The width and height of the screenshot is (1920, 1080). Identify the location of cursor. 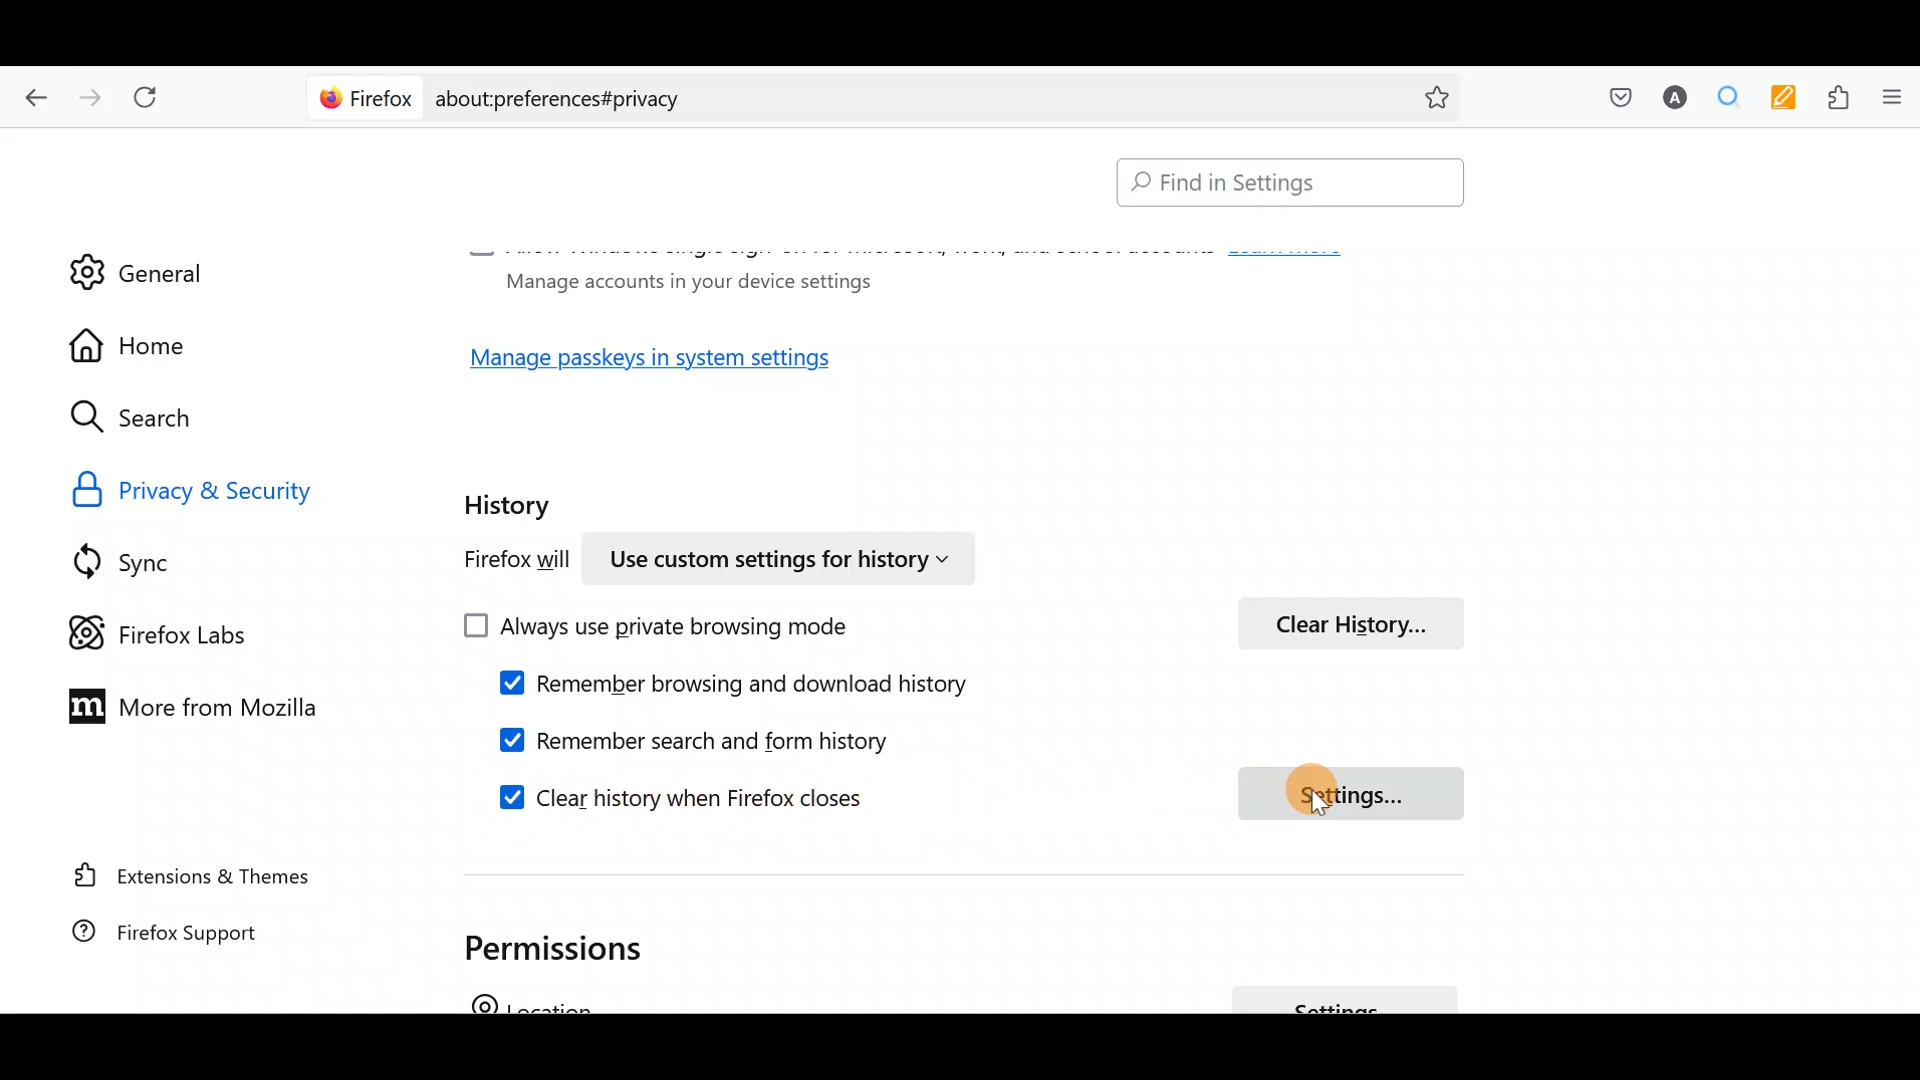
(1325, 809).